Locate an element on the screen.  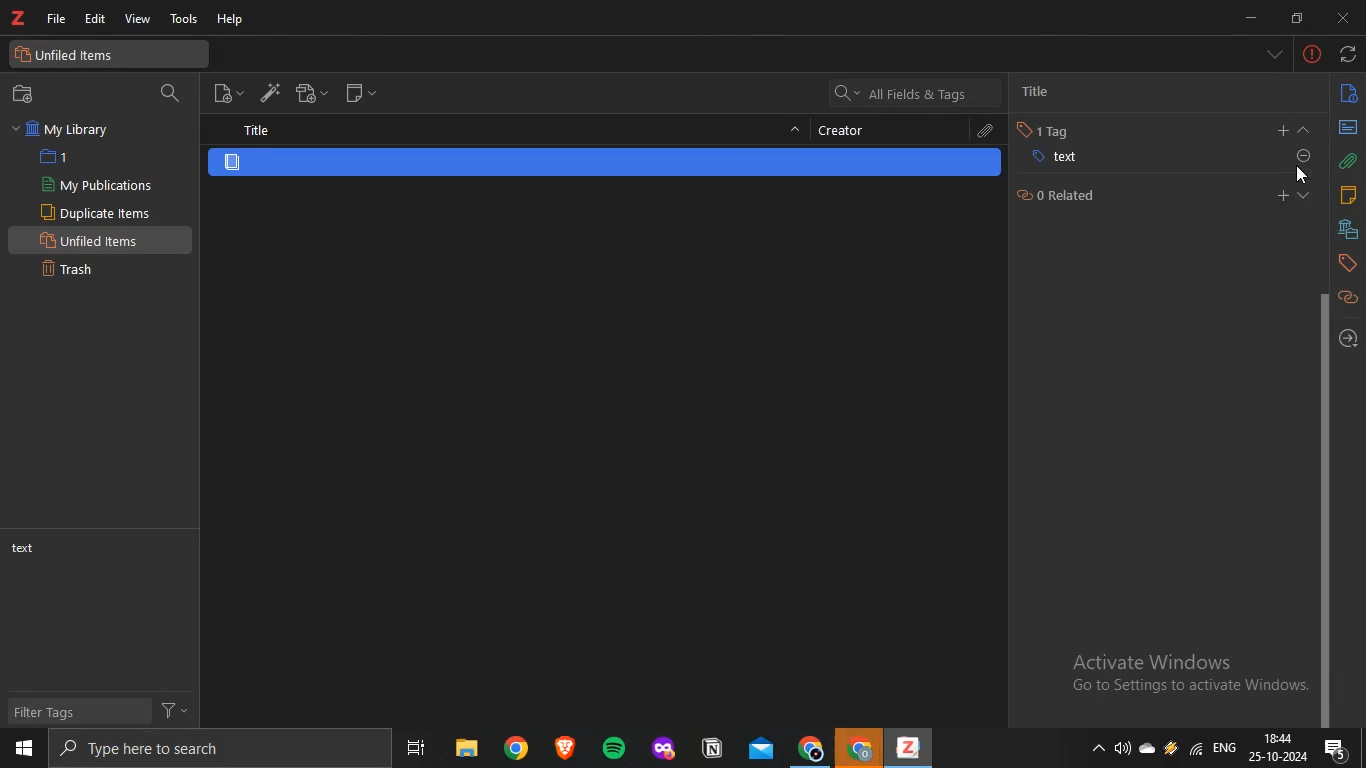
libraries and collection is located at coordinates (1348, 230).